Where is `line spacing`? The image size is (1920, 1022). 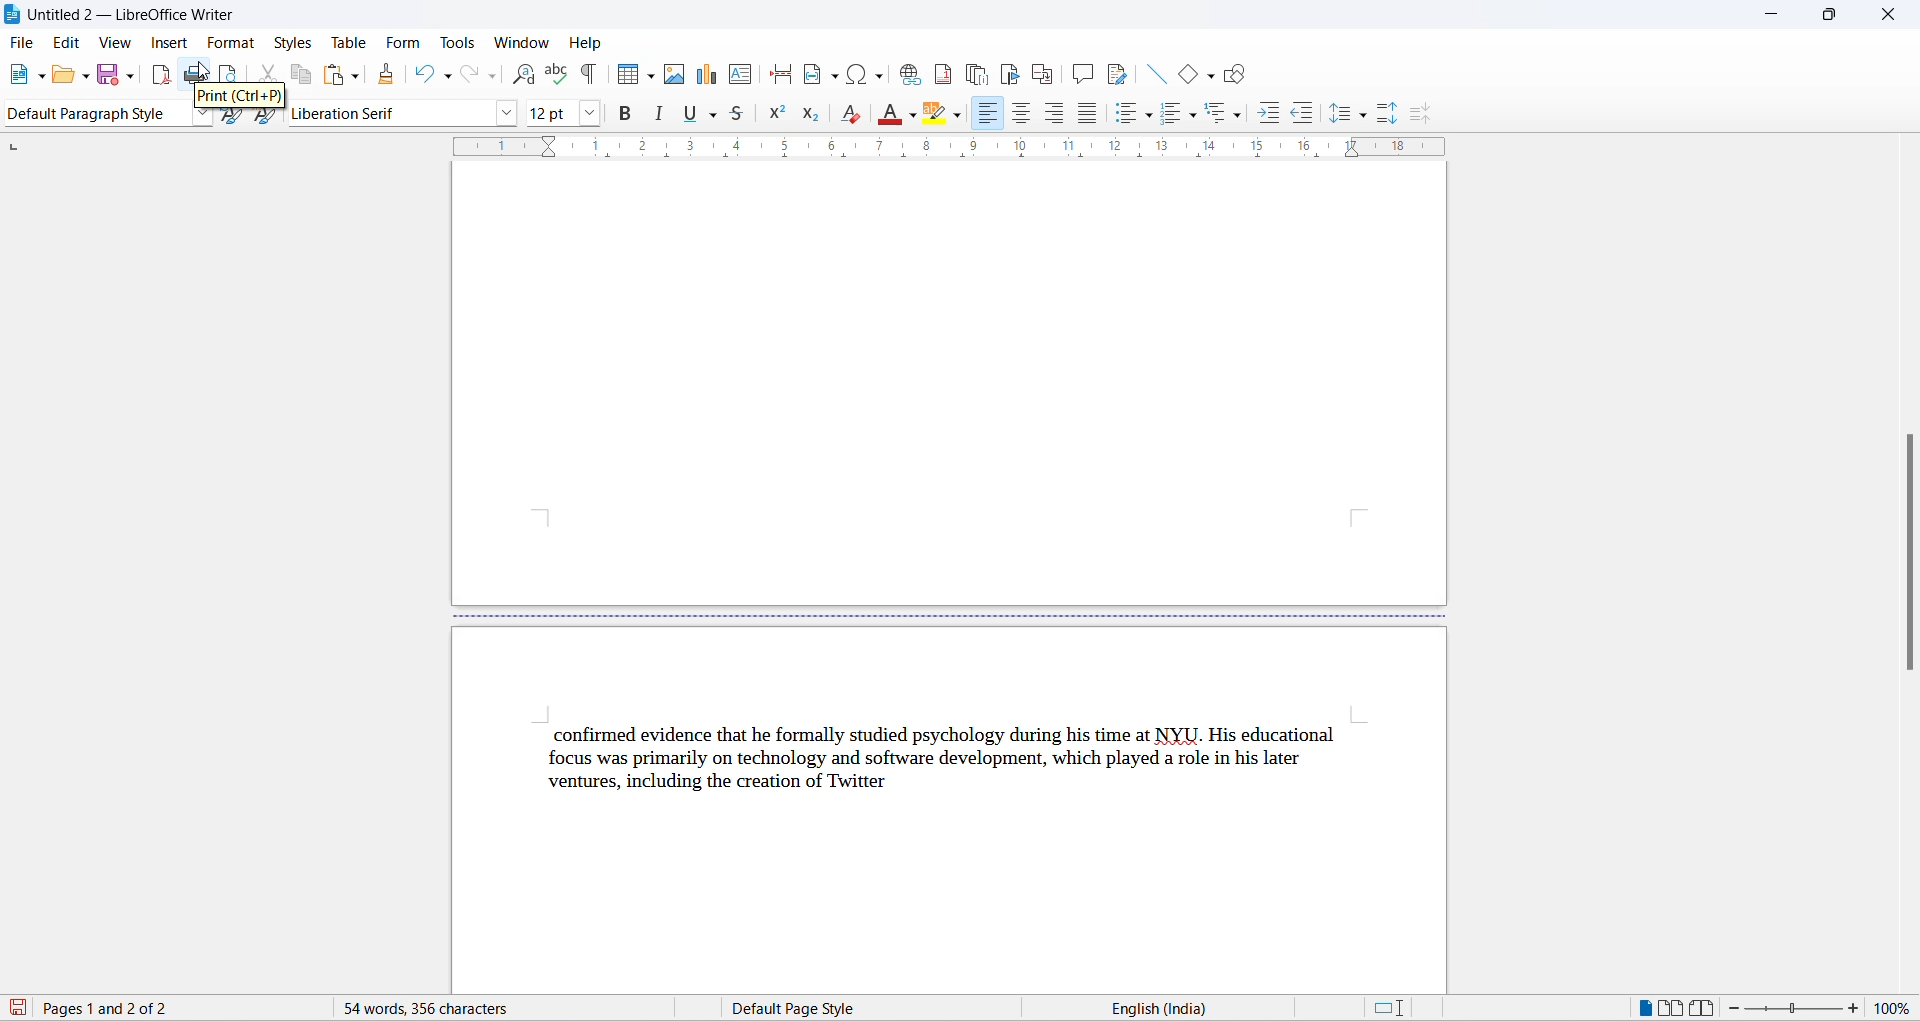 line spacing is located at coordinates (1338, 114).